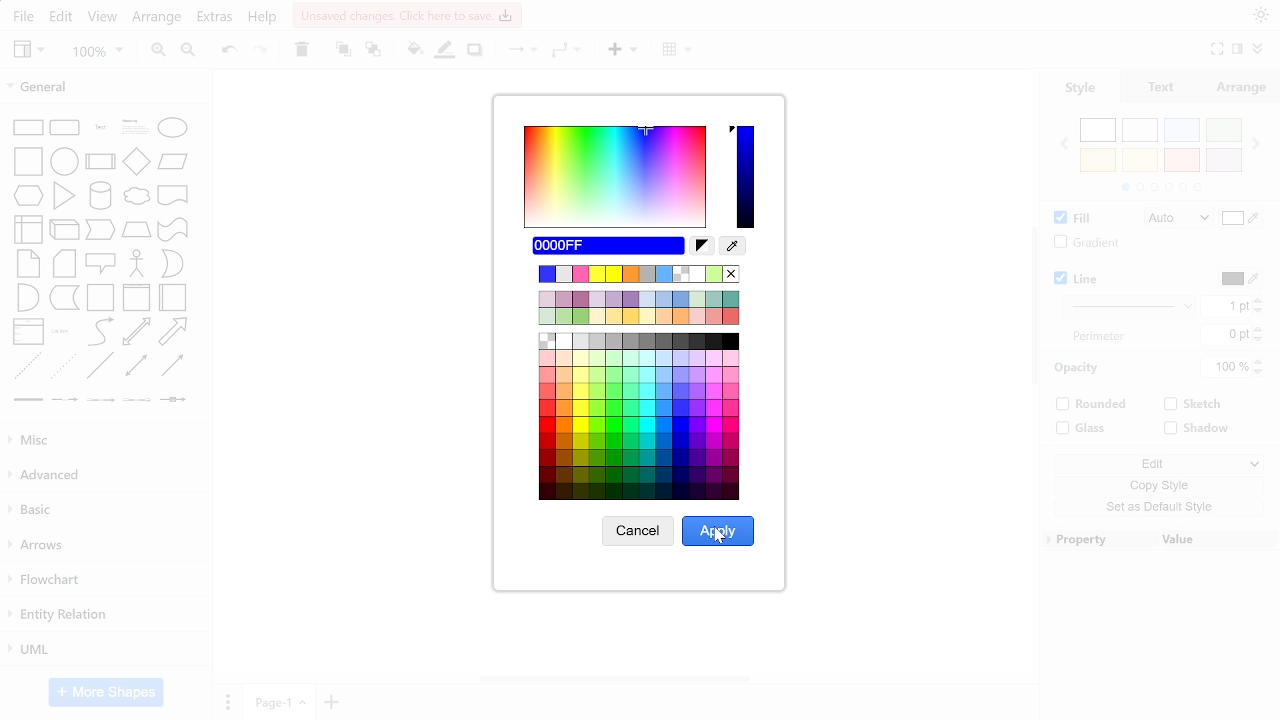 The height and width of the screenshot is (720, 1280). Describe the element at coordinates (102, 579) in the screenshot. I see `flowchart` at that location.